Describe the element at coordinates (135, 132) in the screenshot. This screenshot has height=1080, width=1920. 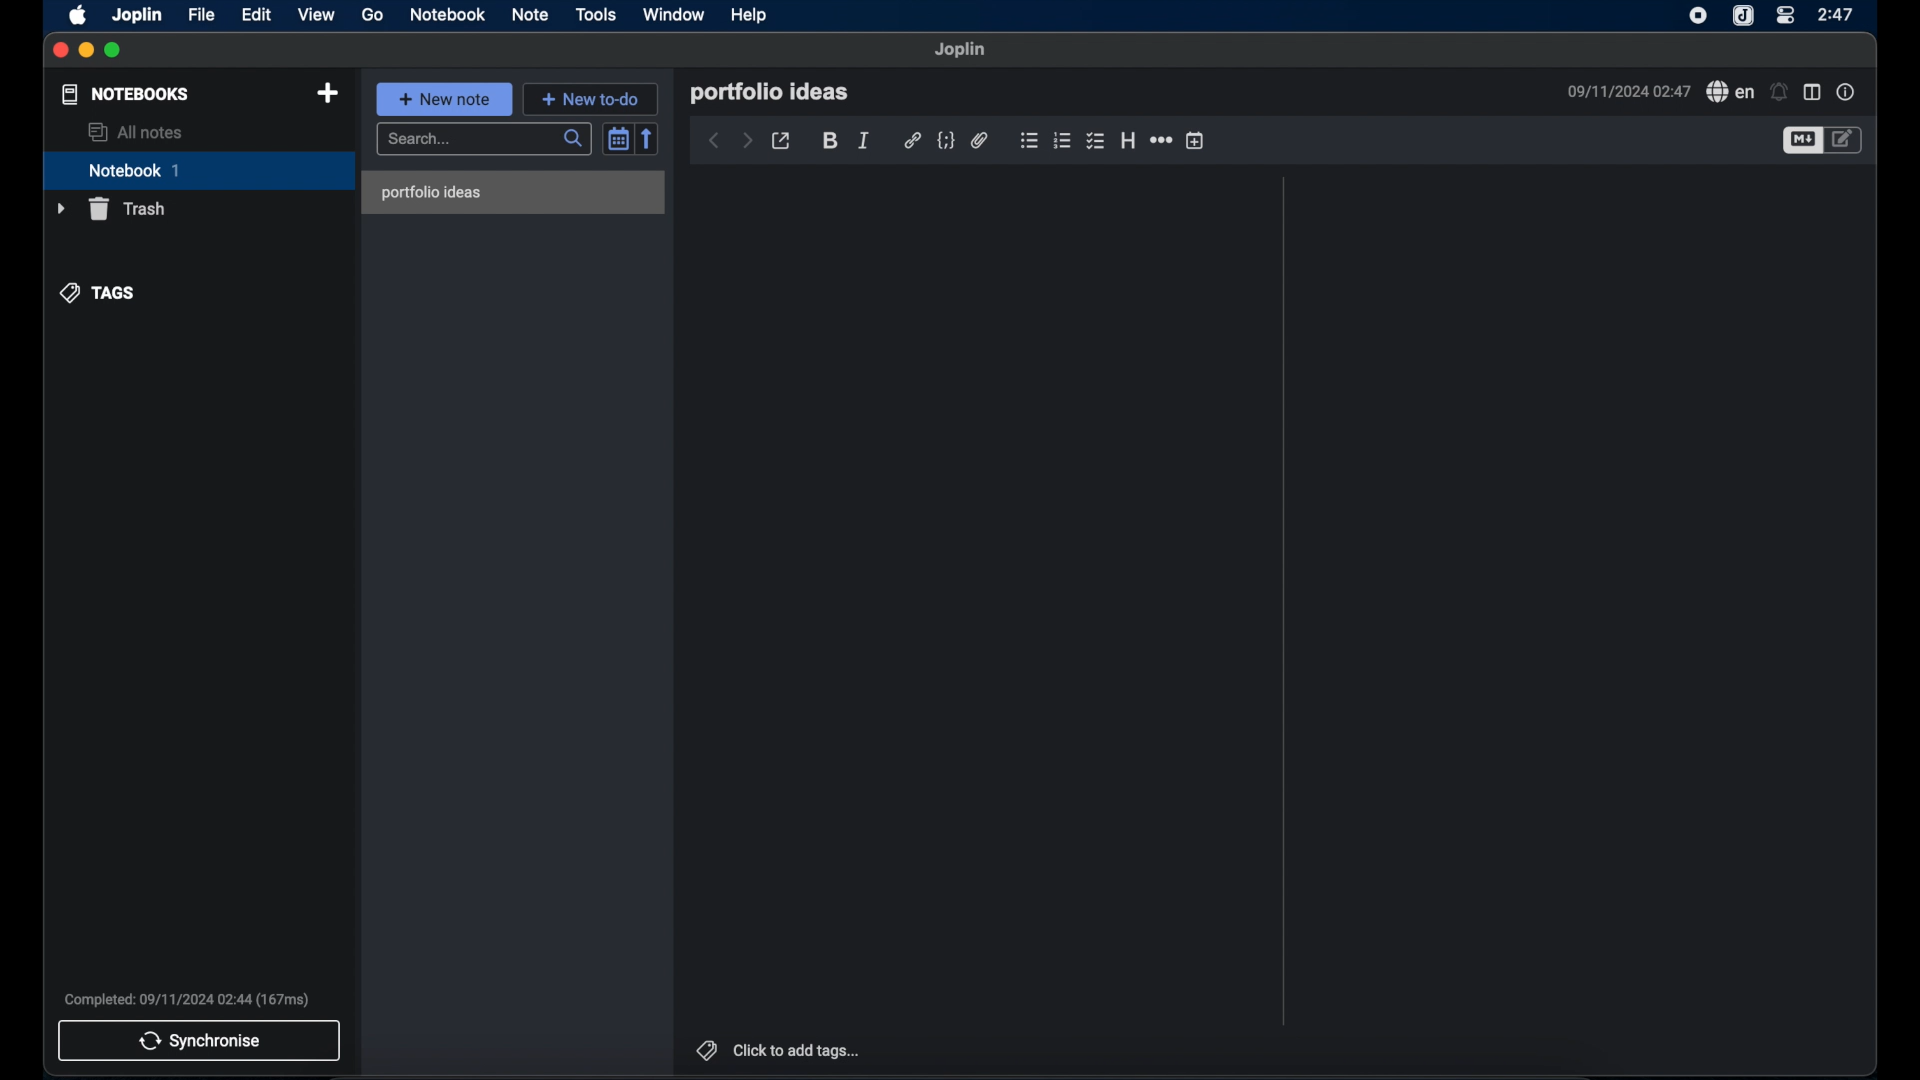
I see `all notes` at that location.